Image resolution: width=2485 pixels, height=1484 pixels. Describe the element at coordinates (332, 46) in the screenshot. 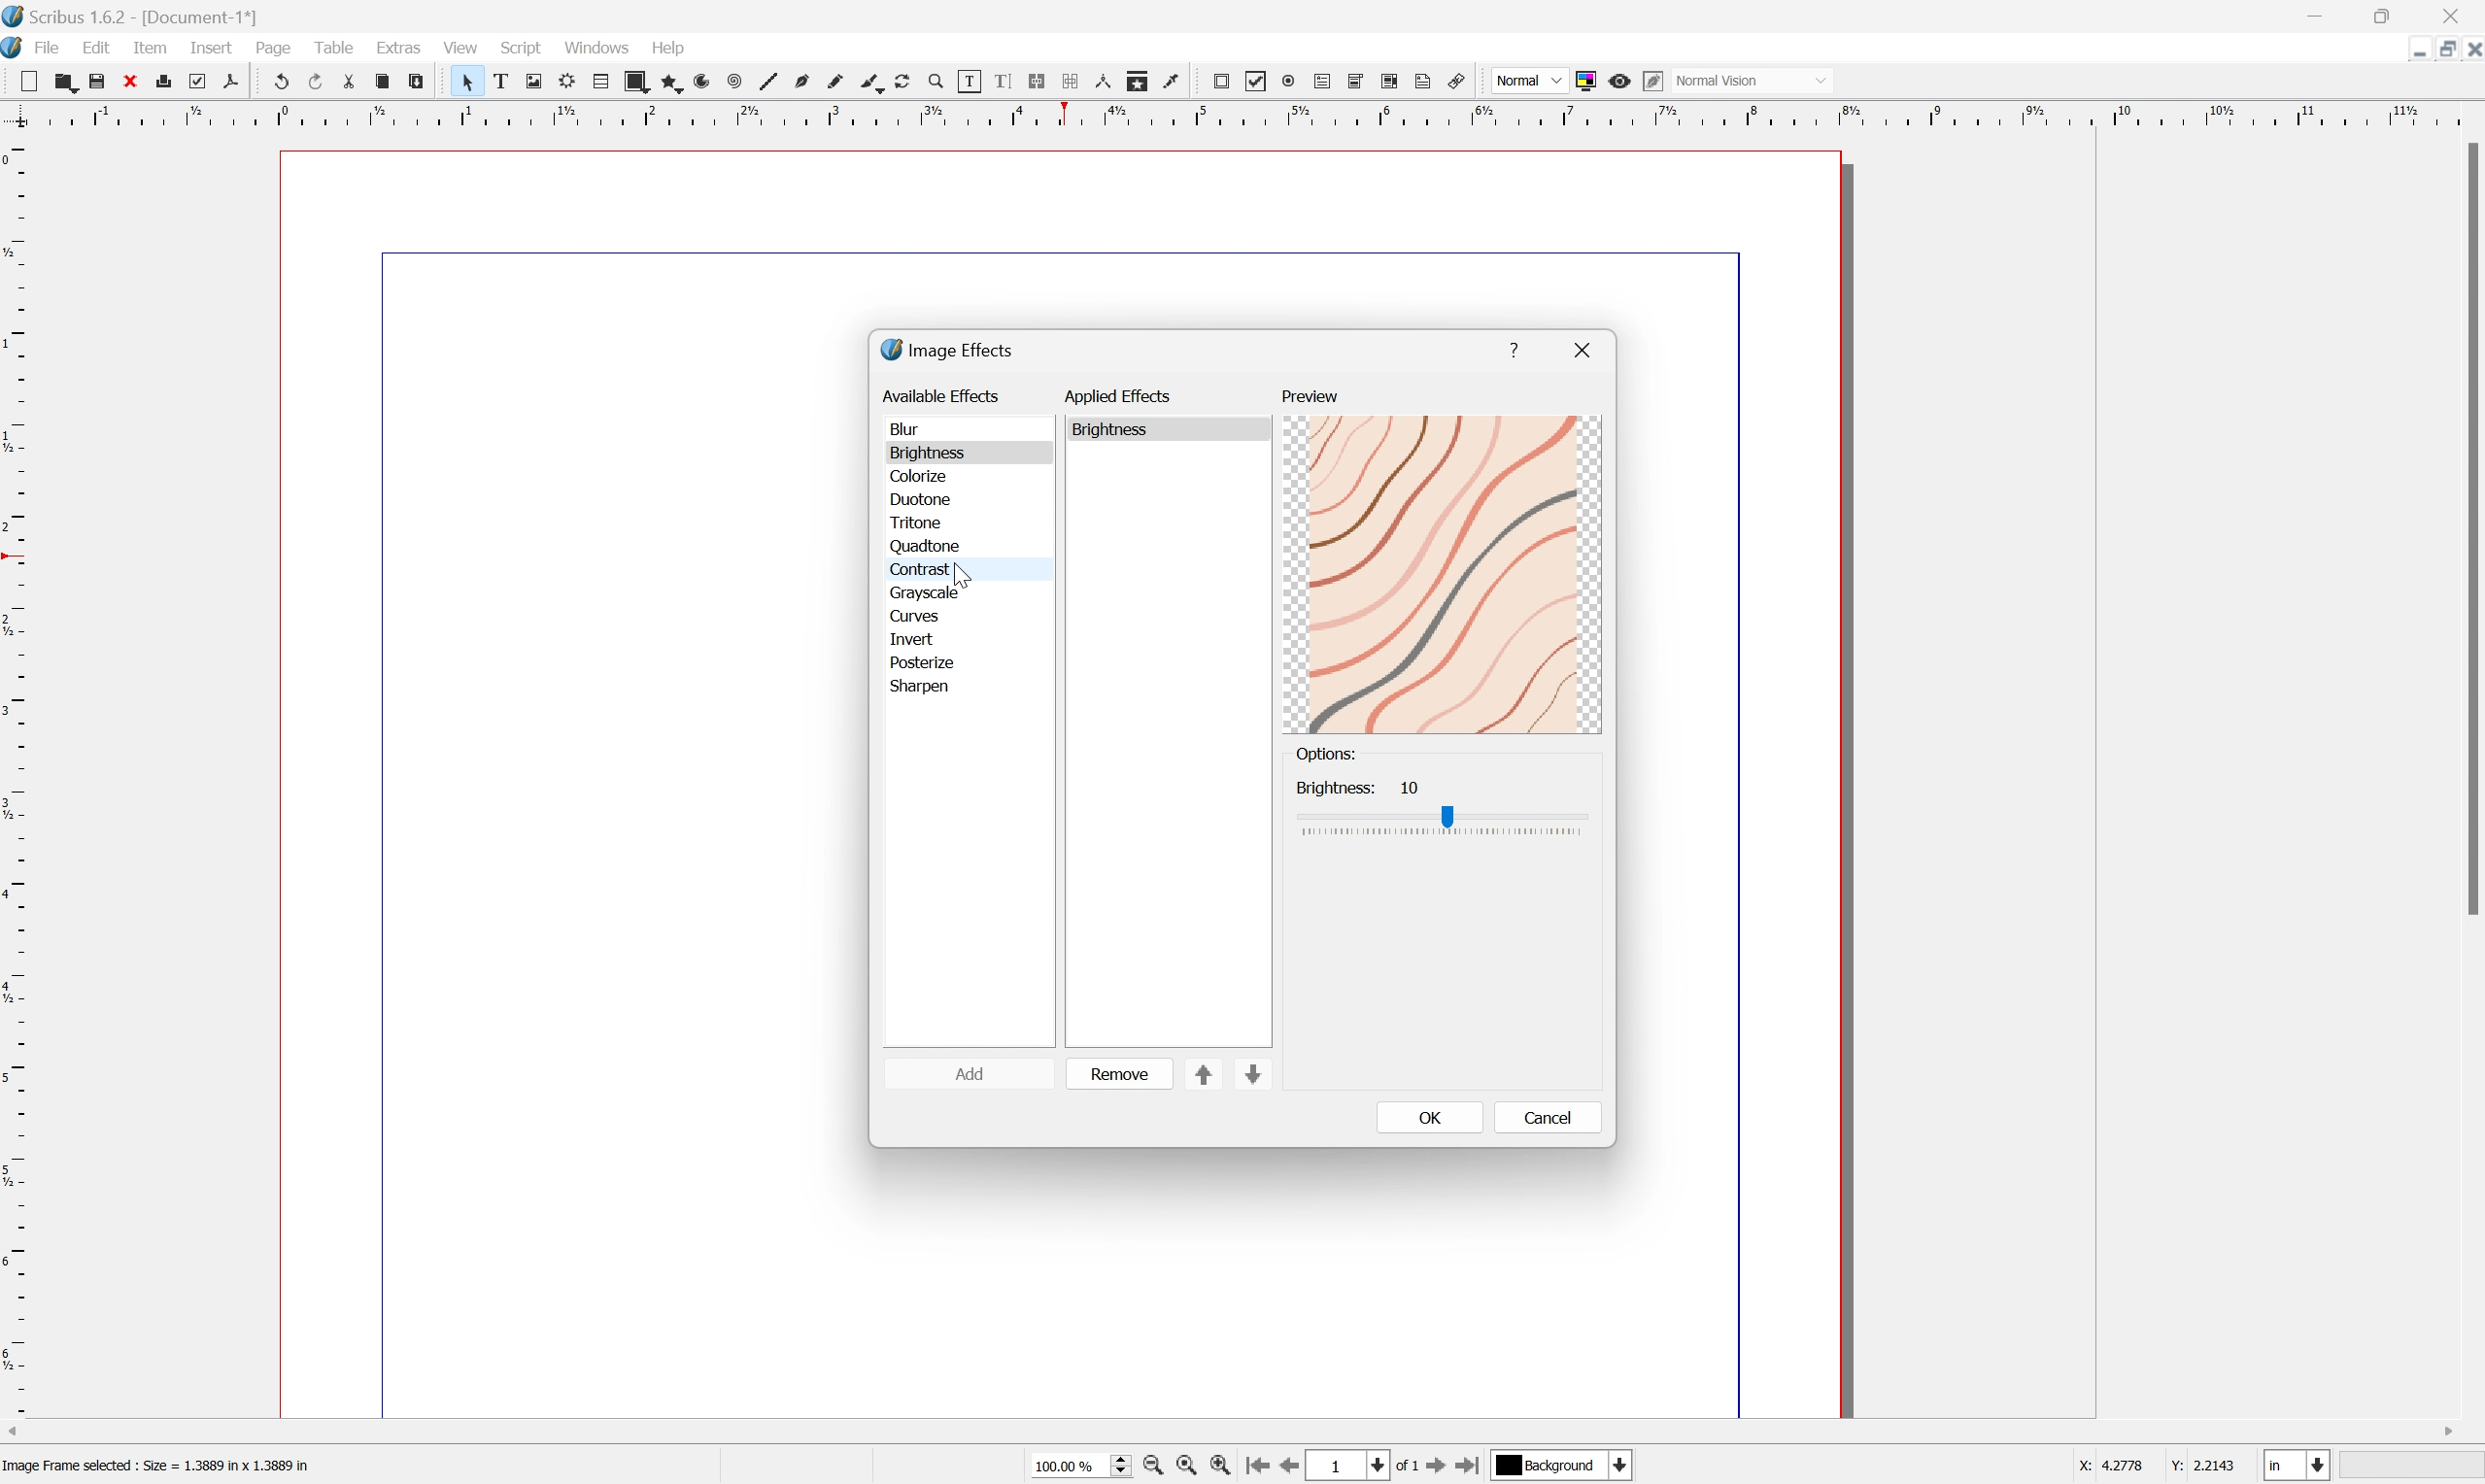

I see `Table` at that location.